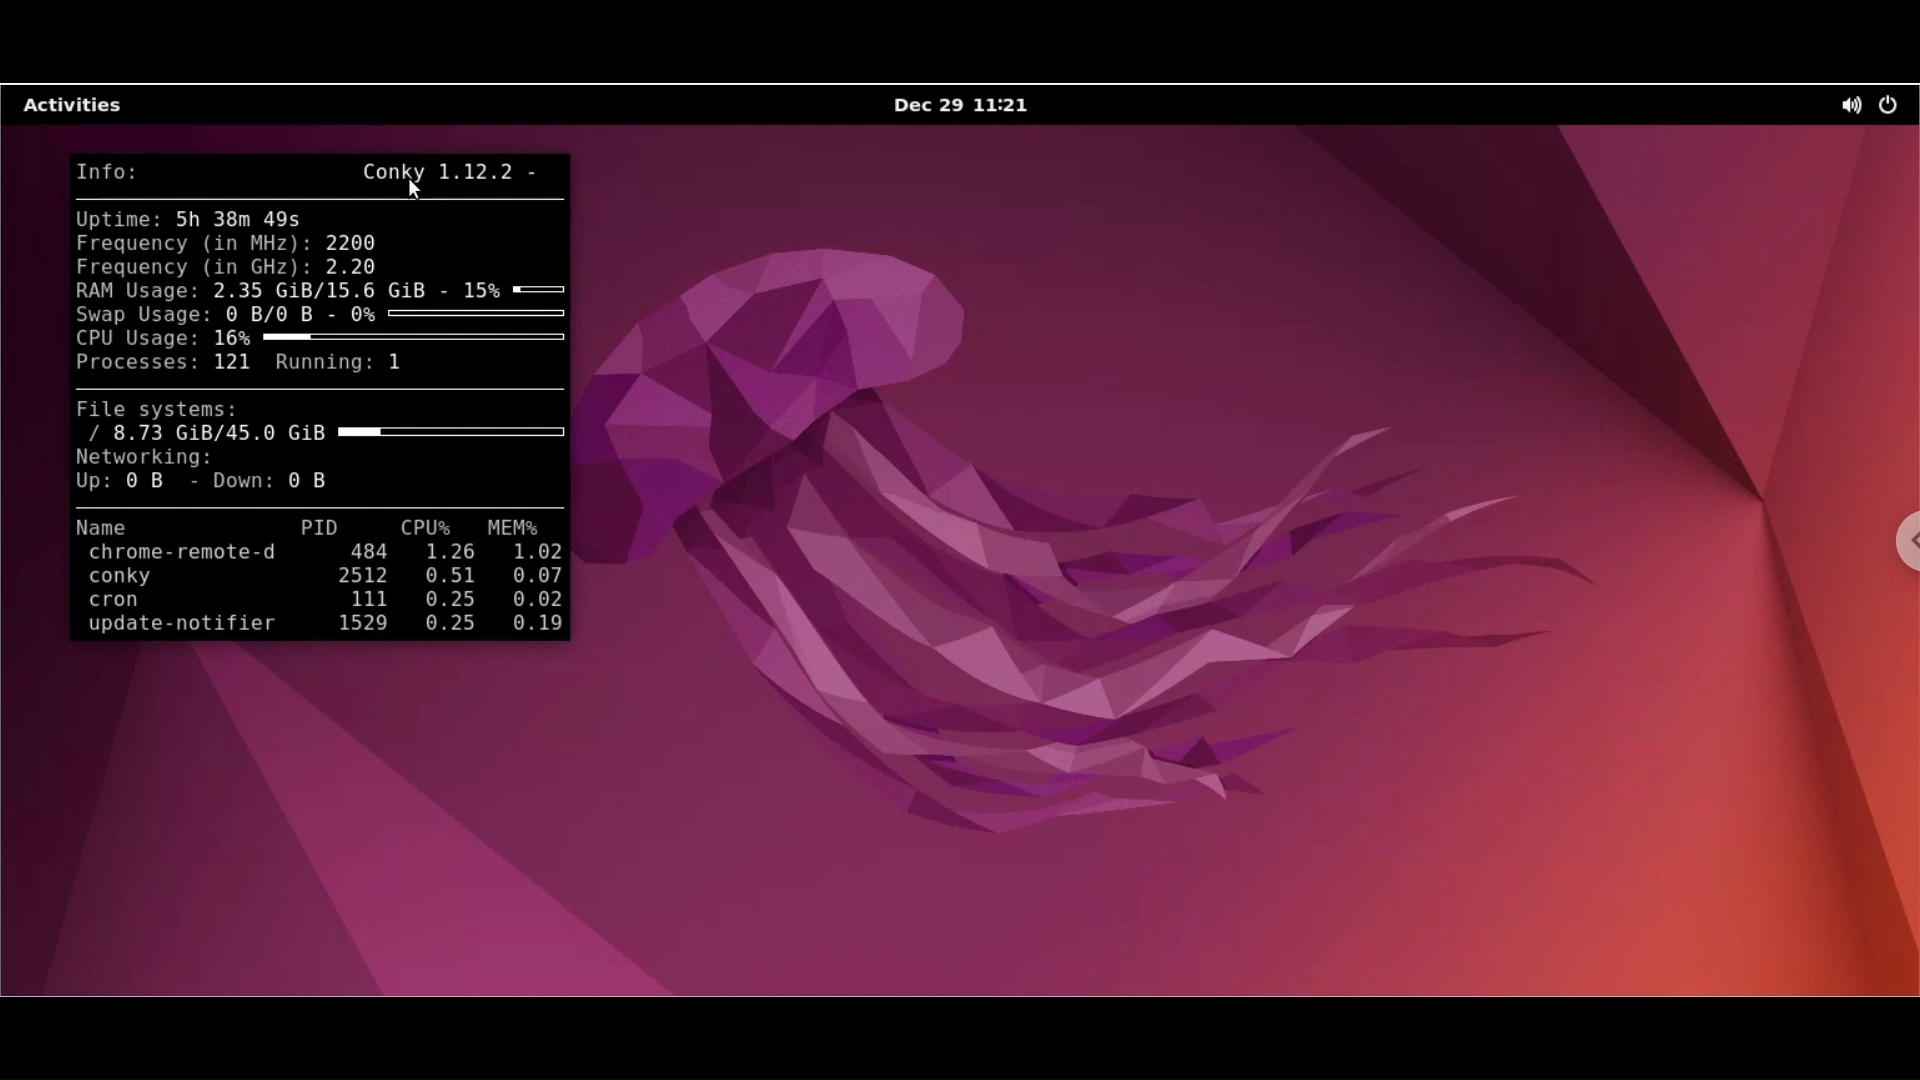 The height and width of the screenshot is (1080, 1920). I want to click on Activities, so click(83, 108).